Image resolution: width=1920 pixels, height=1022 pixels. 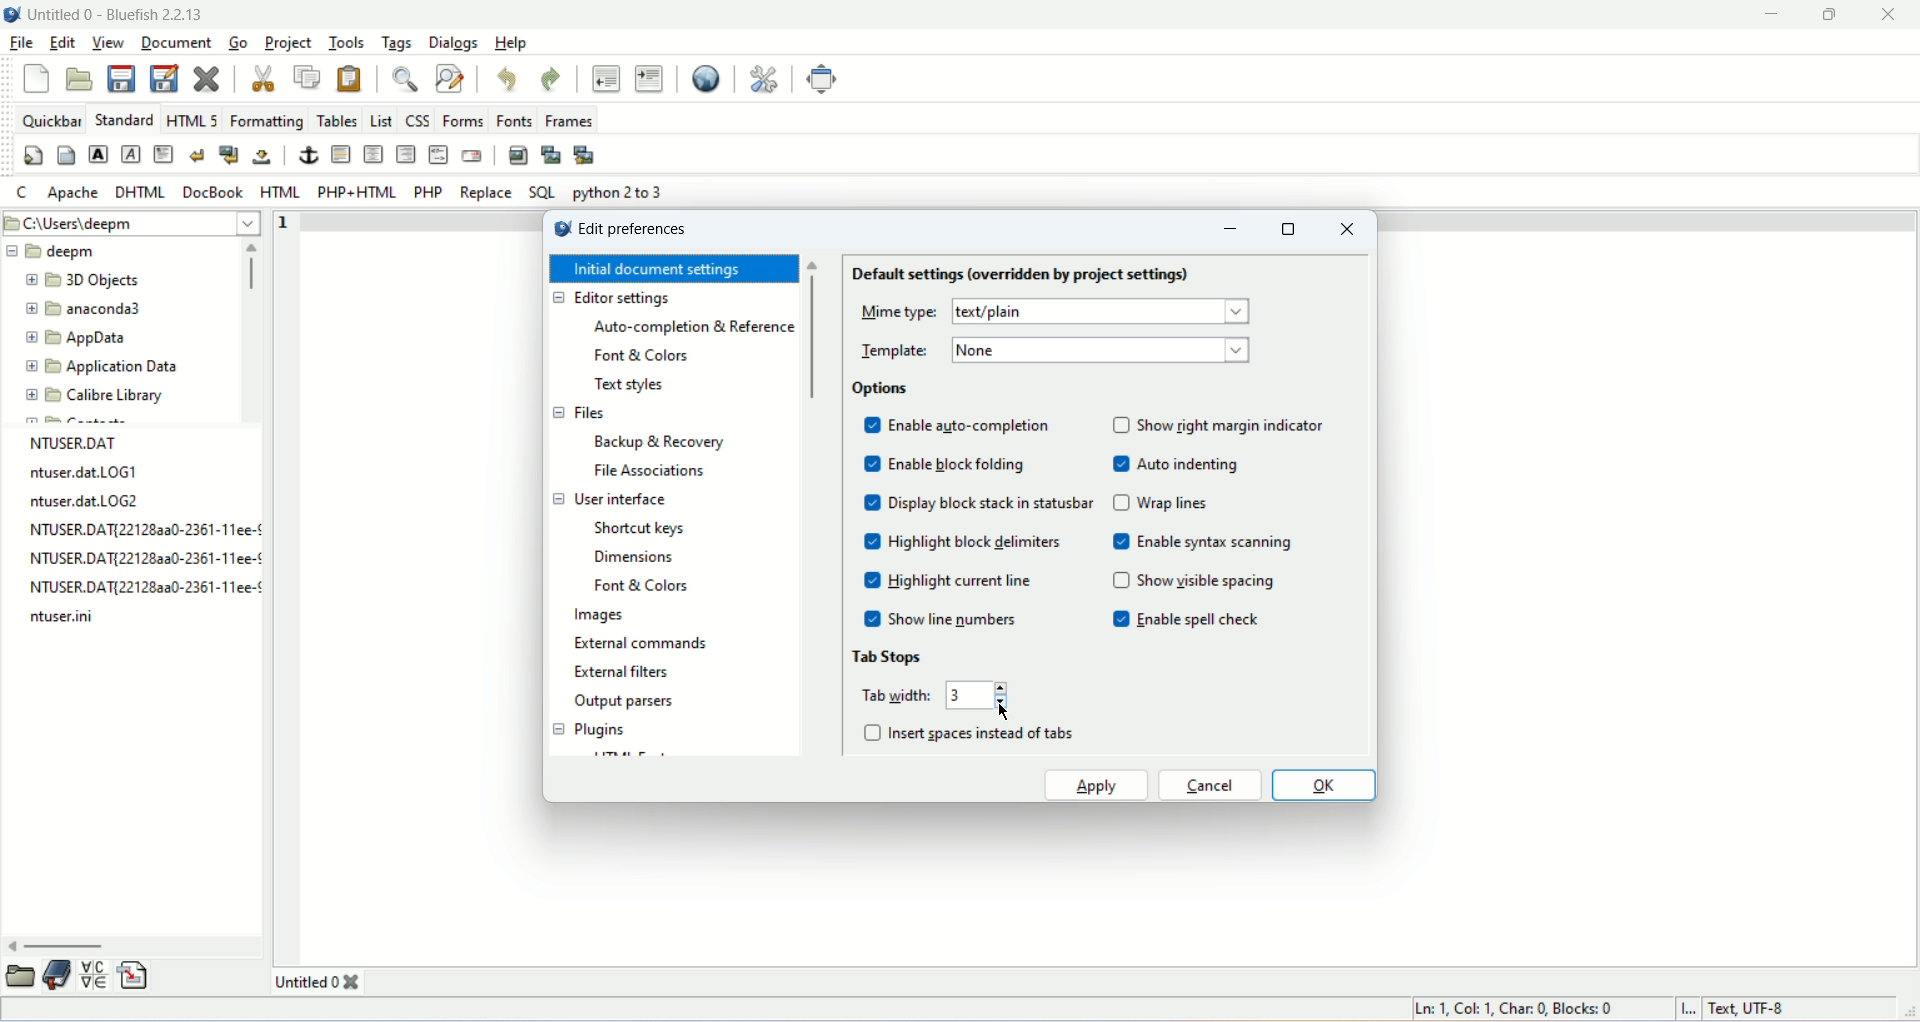 What do you see at coordinates (610, 298) in the screenshot?
I see `editor settings` at bounding box center [610, 298].